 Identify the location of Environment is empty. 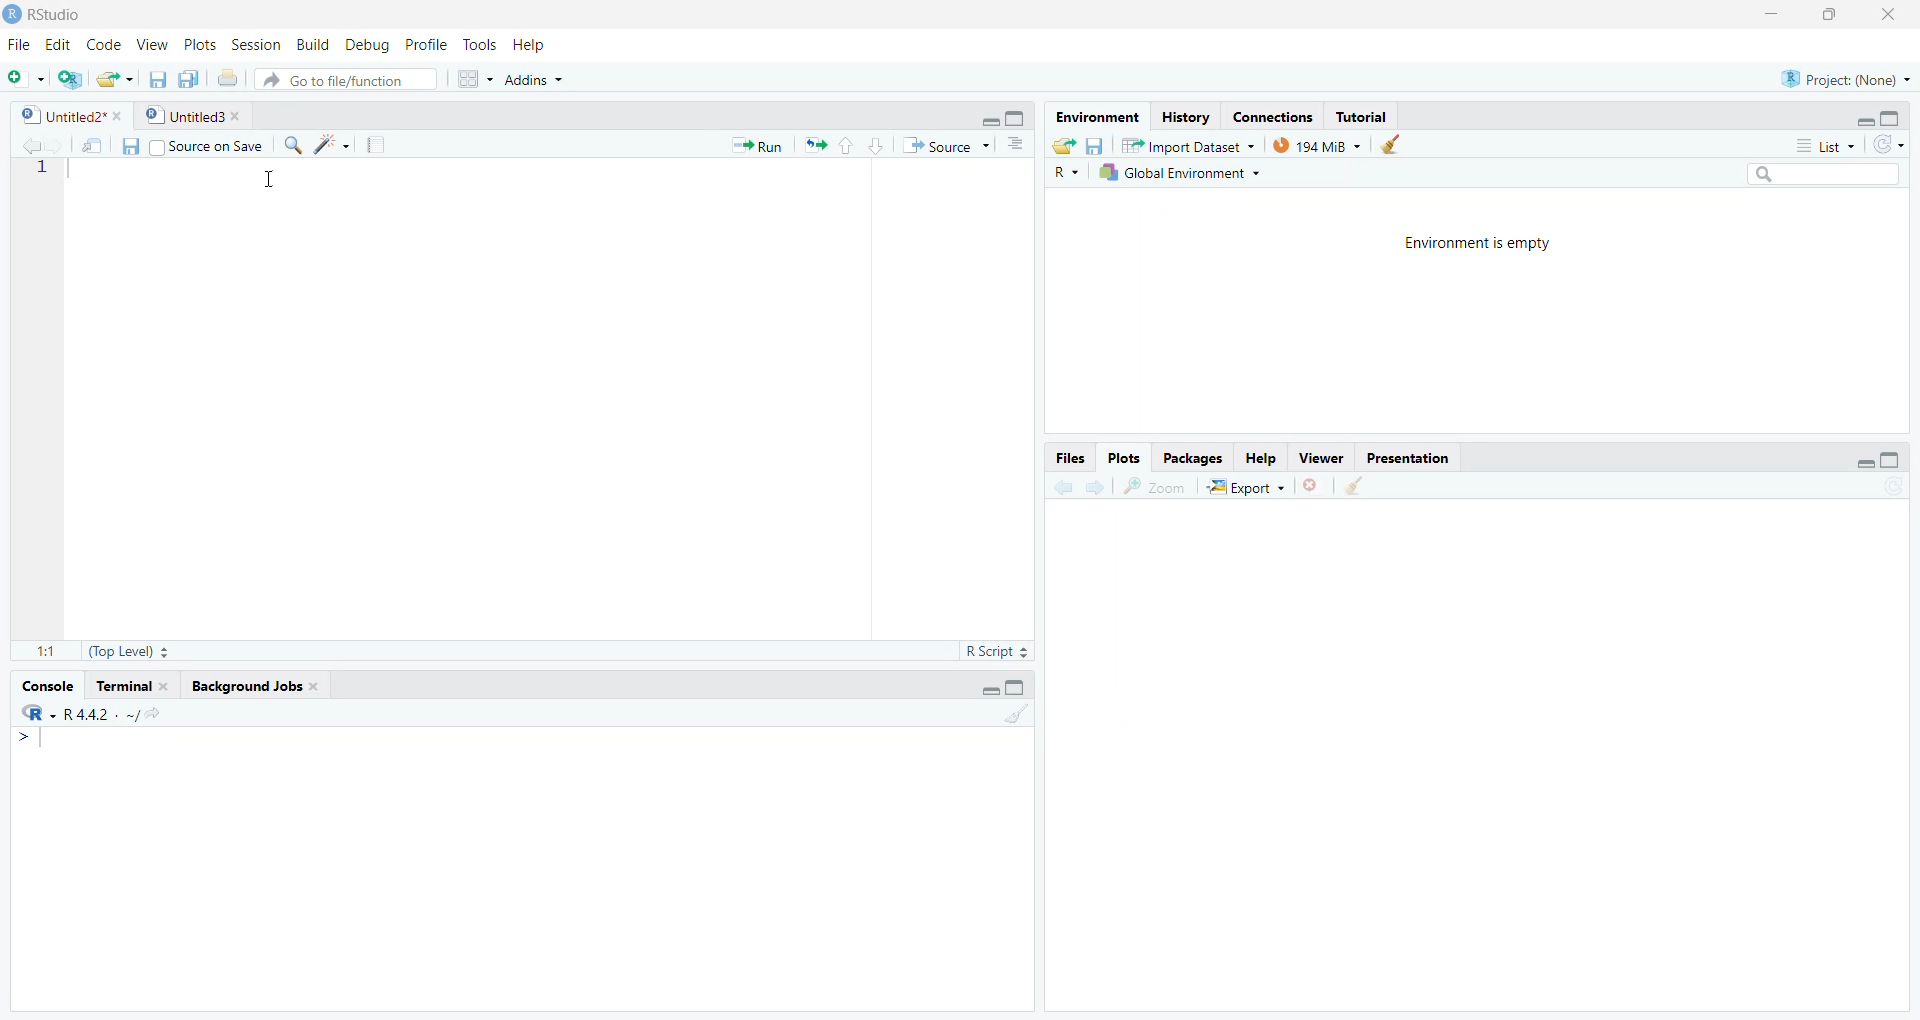
(1480, 242).